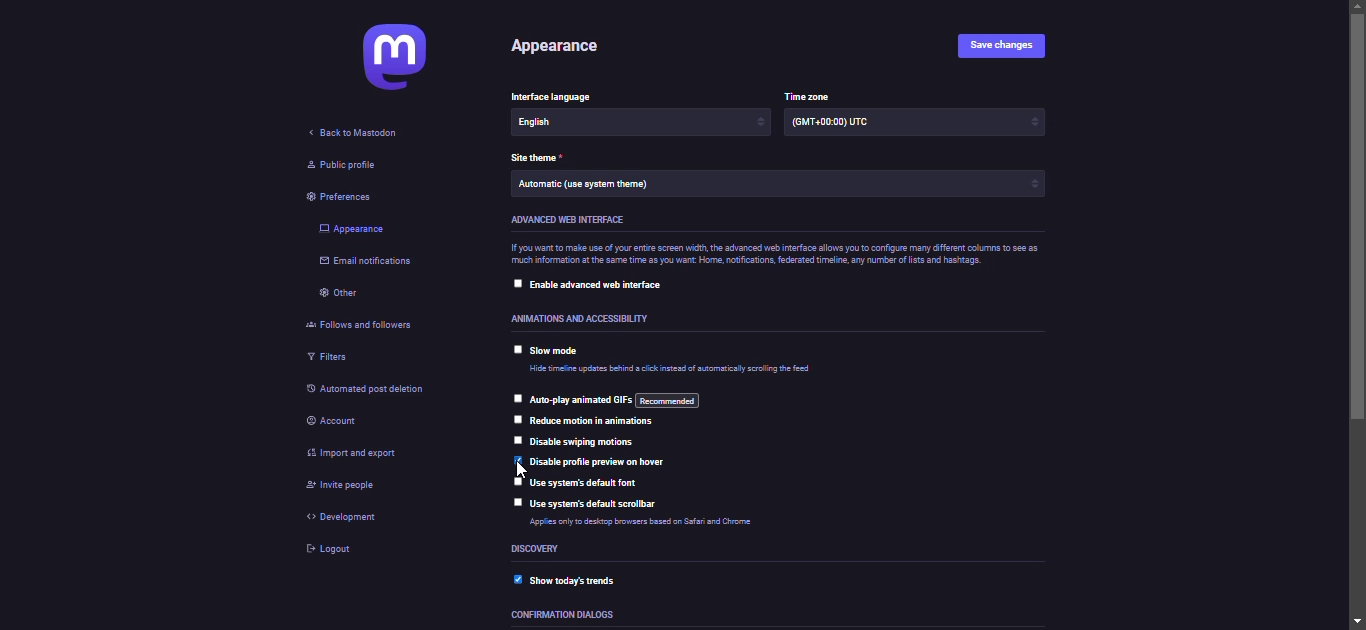  Describe the element at coordinates (804, 94) in the screenshot. I see `time zone` at that location.